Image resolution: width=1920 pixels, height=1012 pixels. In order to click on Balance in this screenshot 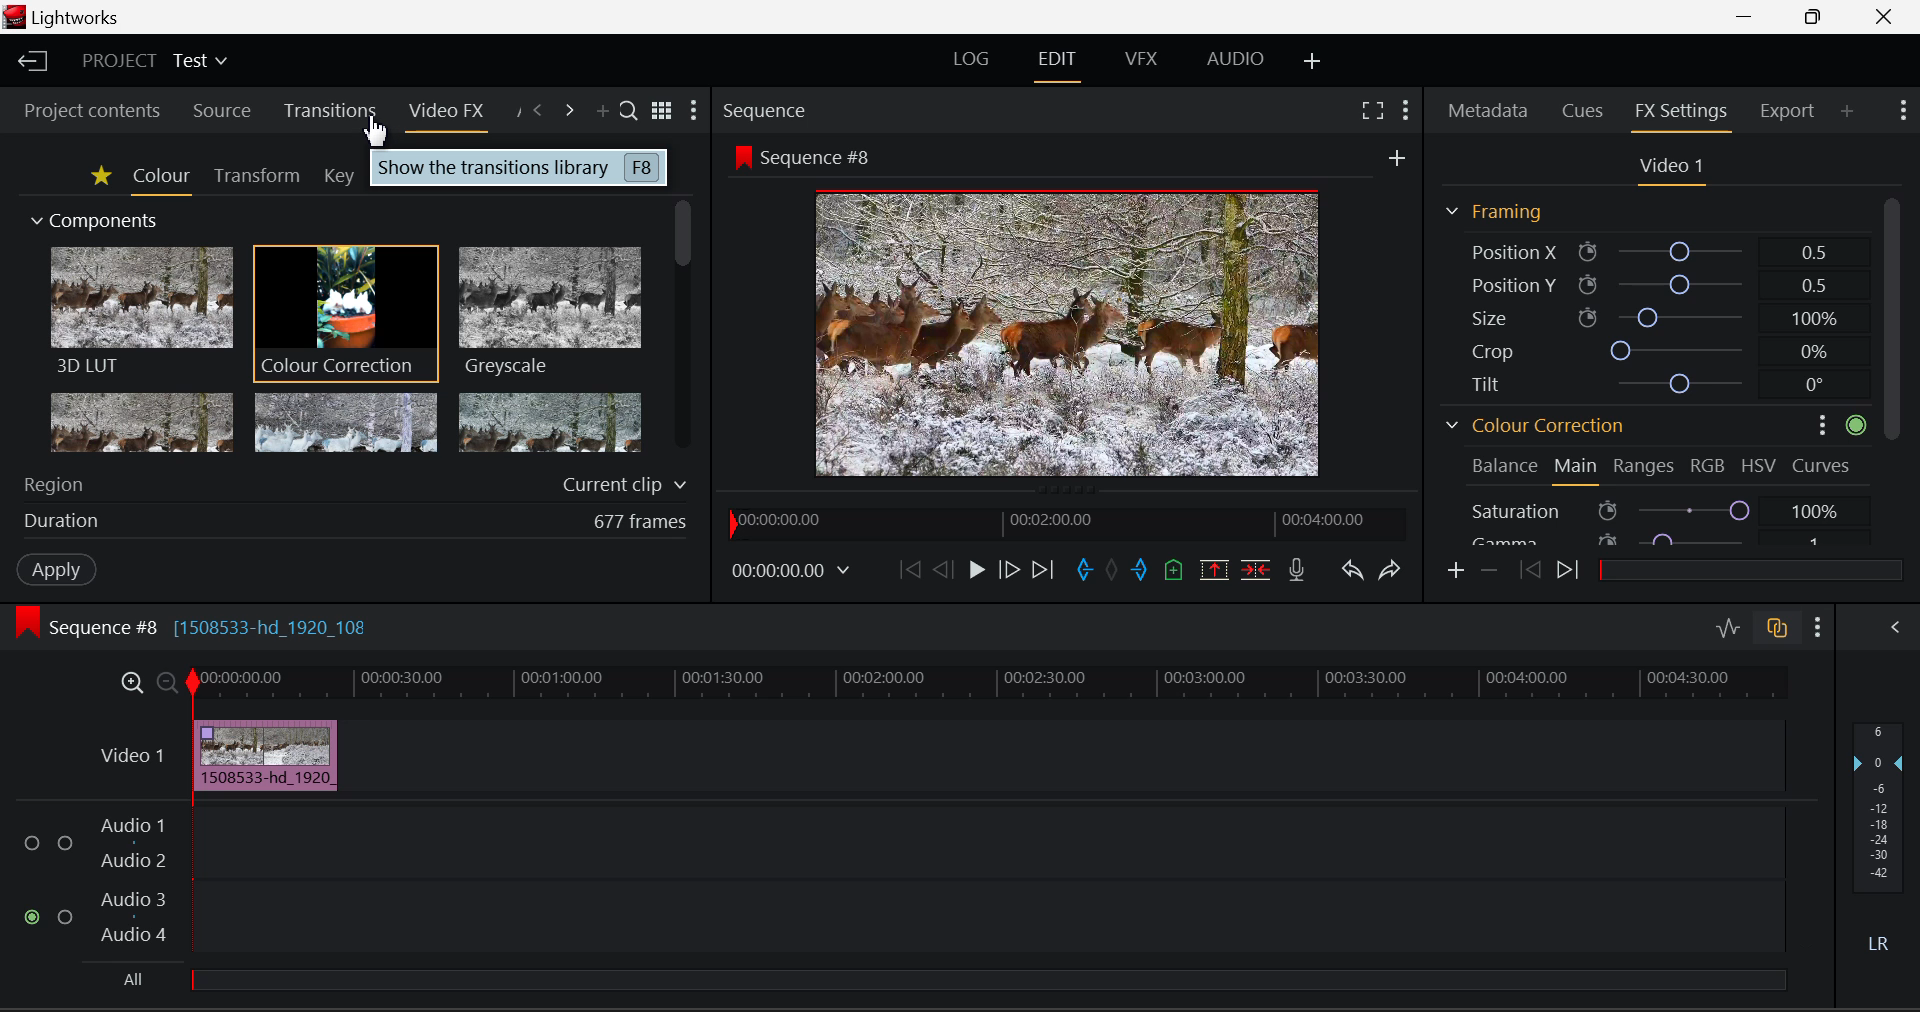, I will do `click(1504, 465)`.